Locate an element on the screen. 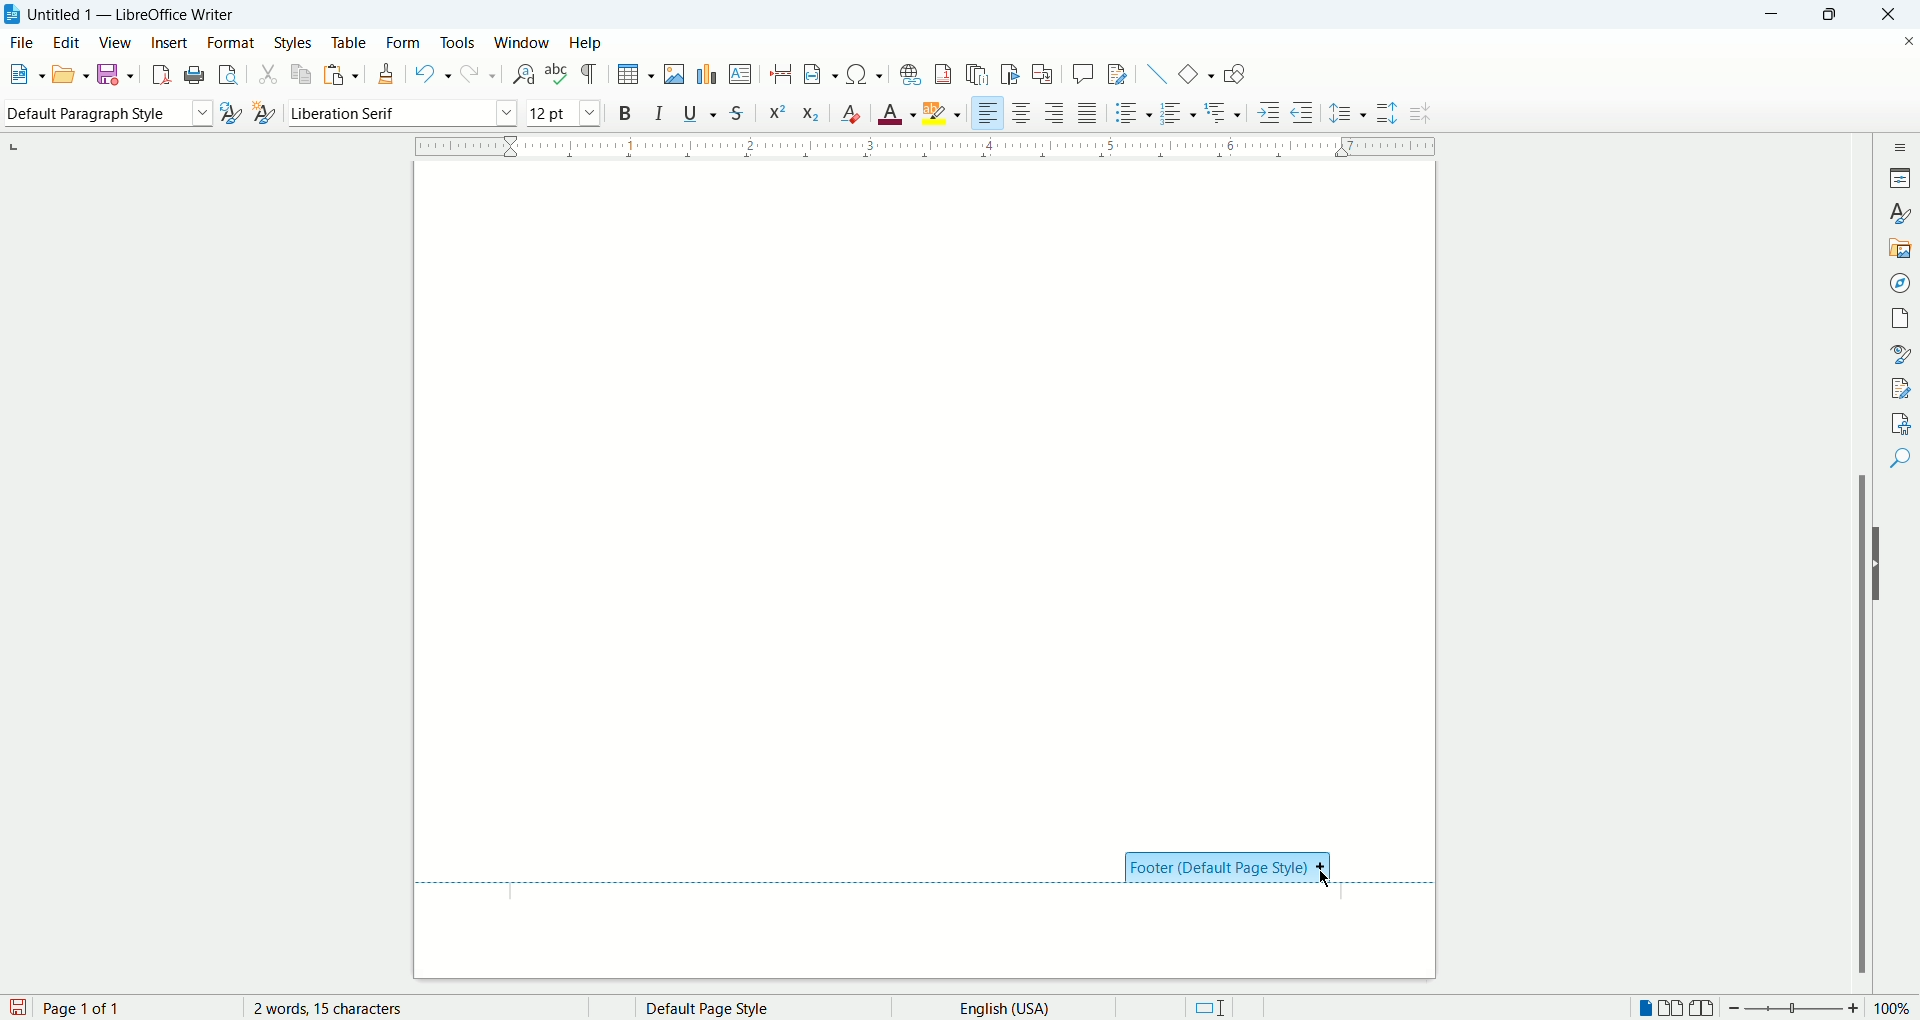  help is located at coordinates (585, 43).